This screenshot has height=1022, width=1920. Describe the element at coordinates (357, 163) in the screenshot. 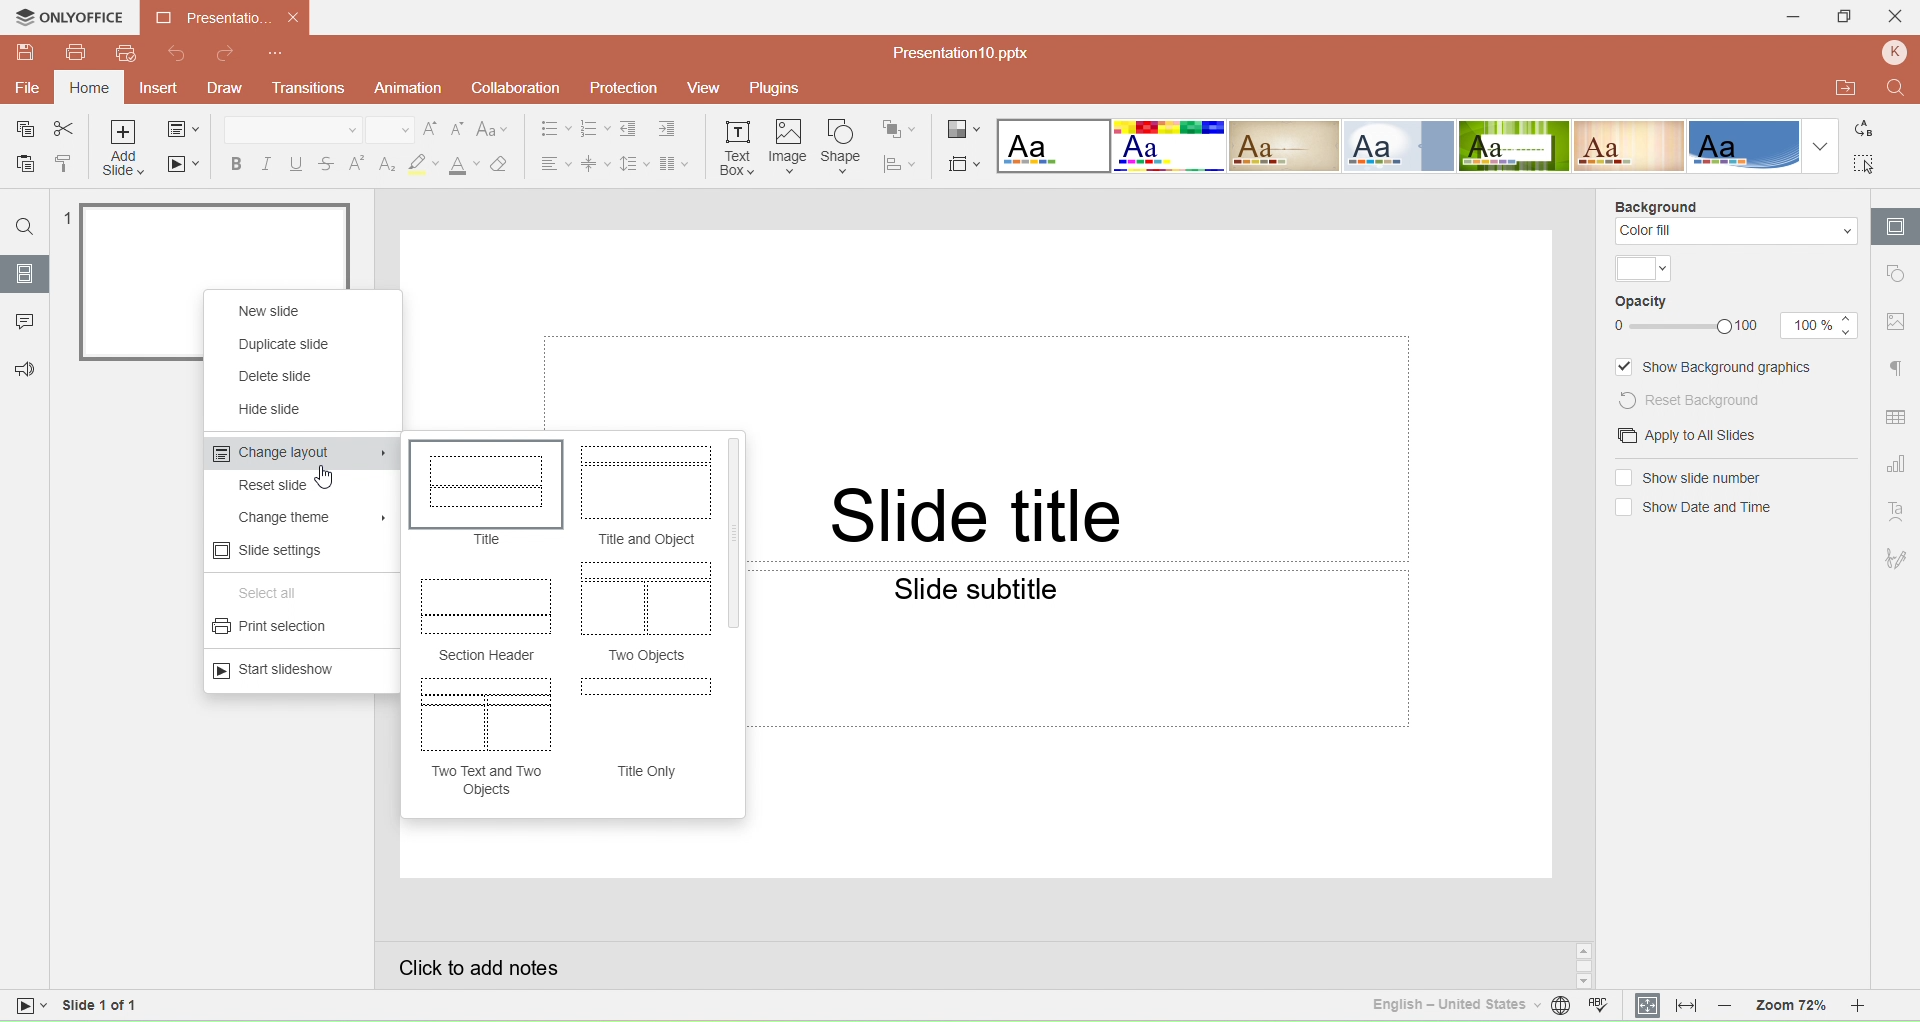

I see `Superscript` at that location.